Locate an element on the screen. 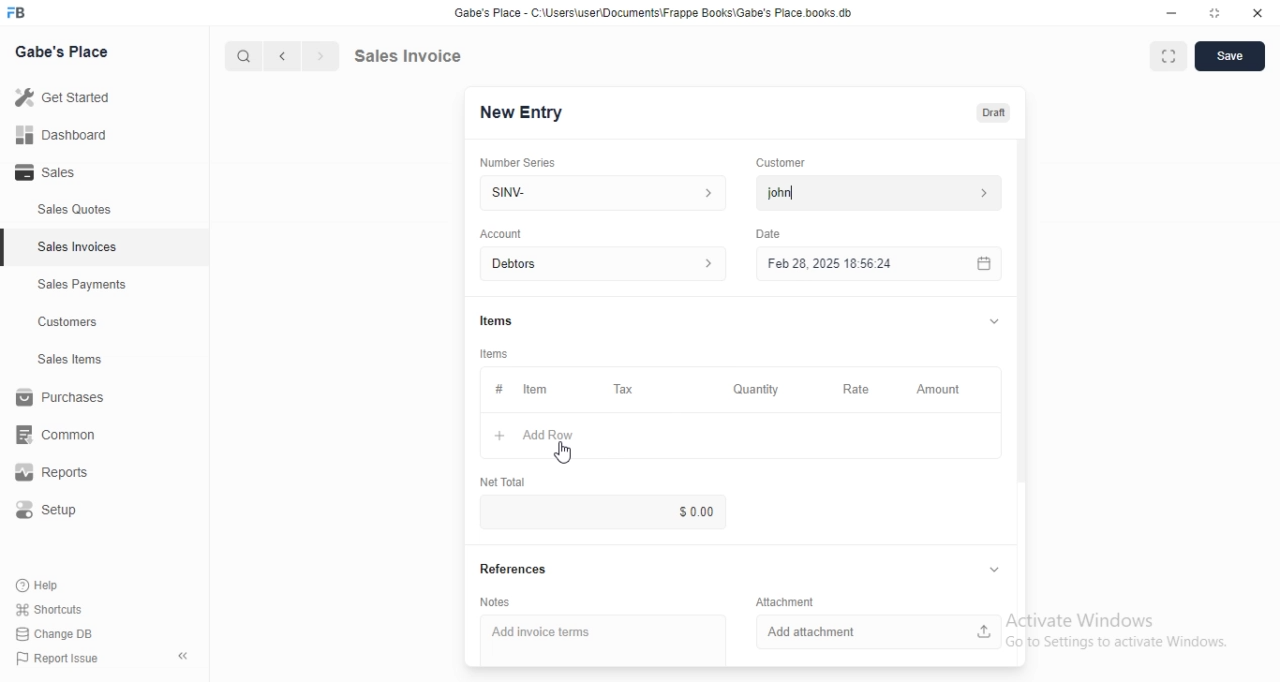 This screenshot has width=1280, height=682. tems is located at coordinates (497, 354).